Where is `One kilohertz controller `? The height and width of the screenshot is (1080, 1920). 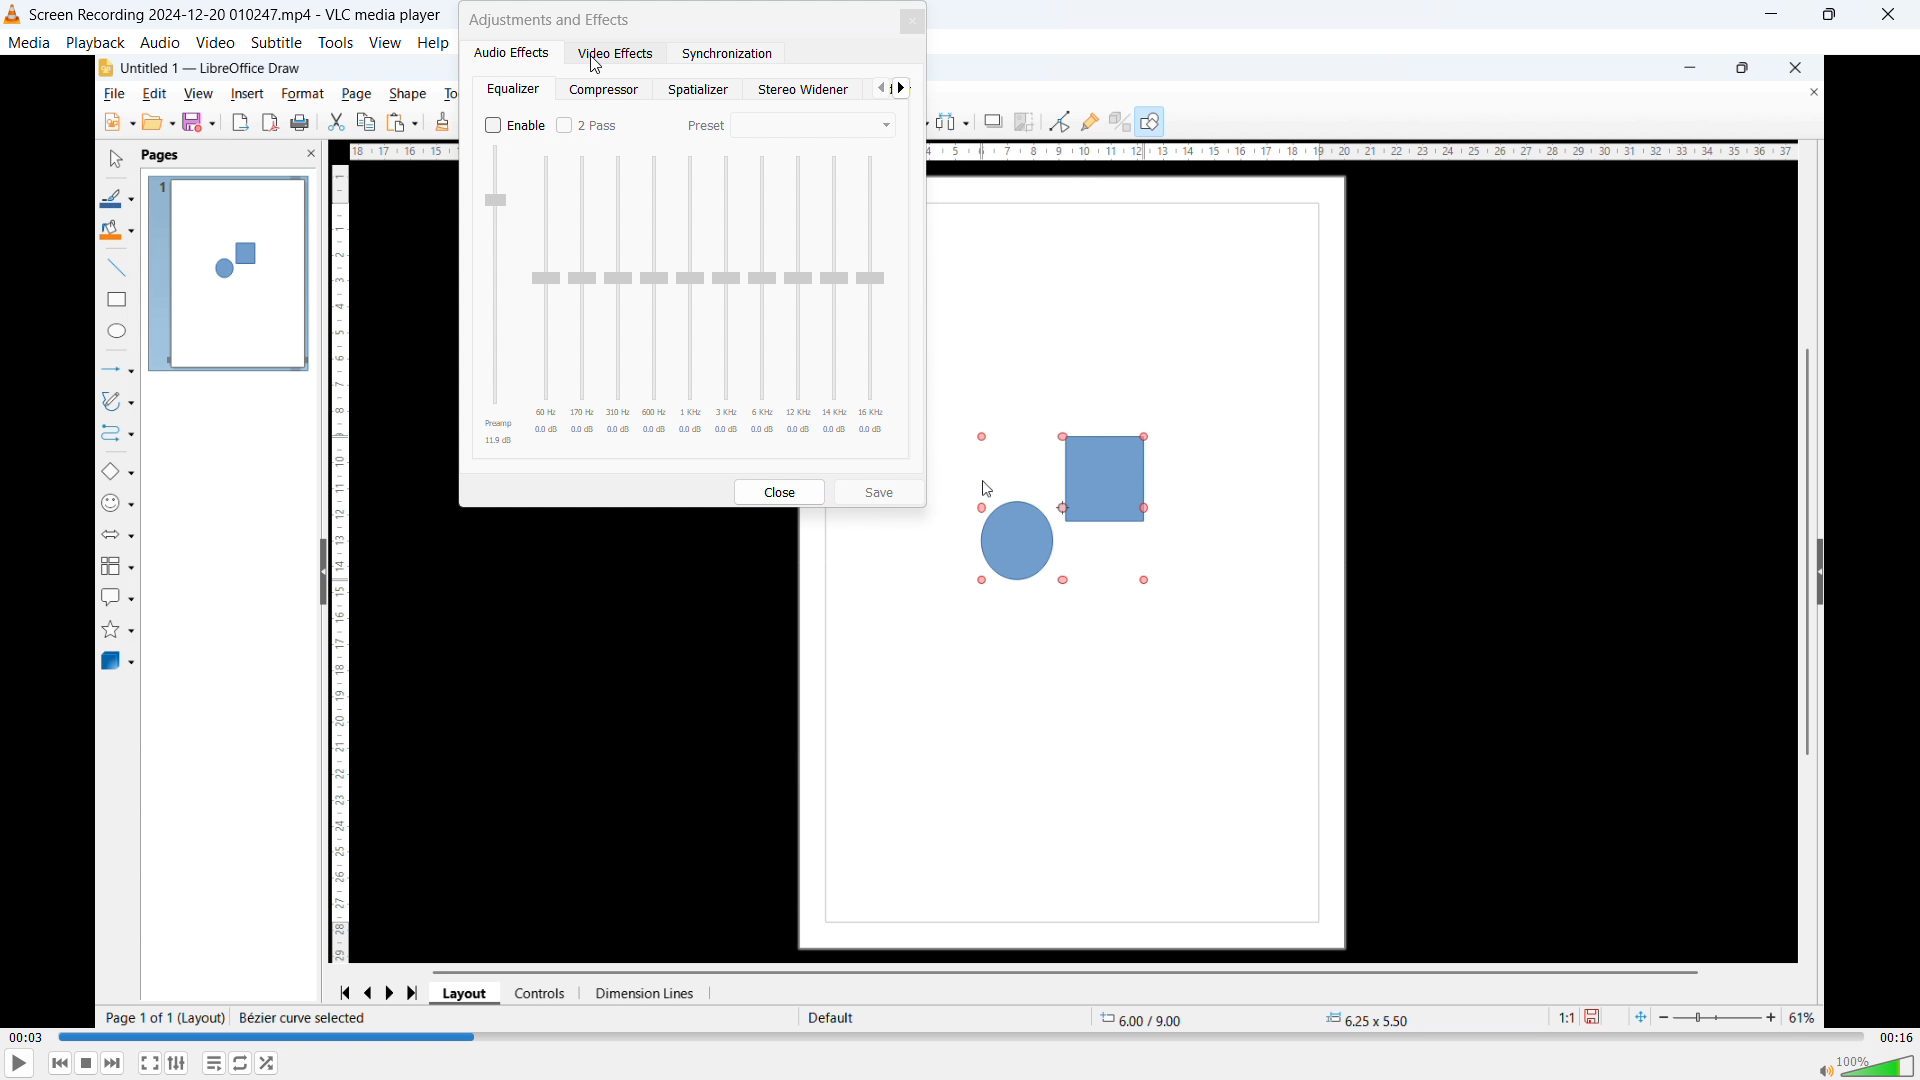 One kilohertz controller  is located at coordinates (691, 299).